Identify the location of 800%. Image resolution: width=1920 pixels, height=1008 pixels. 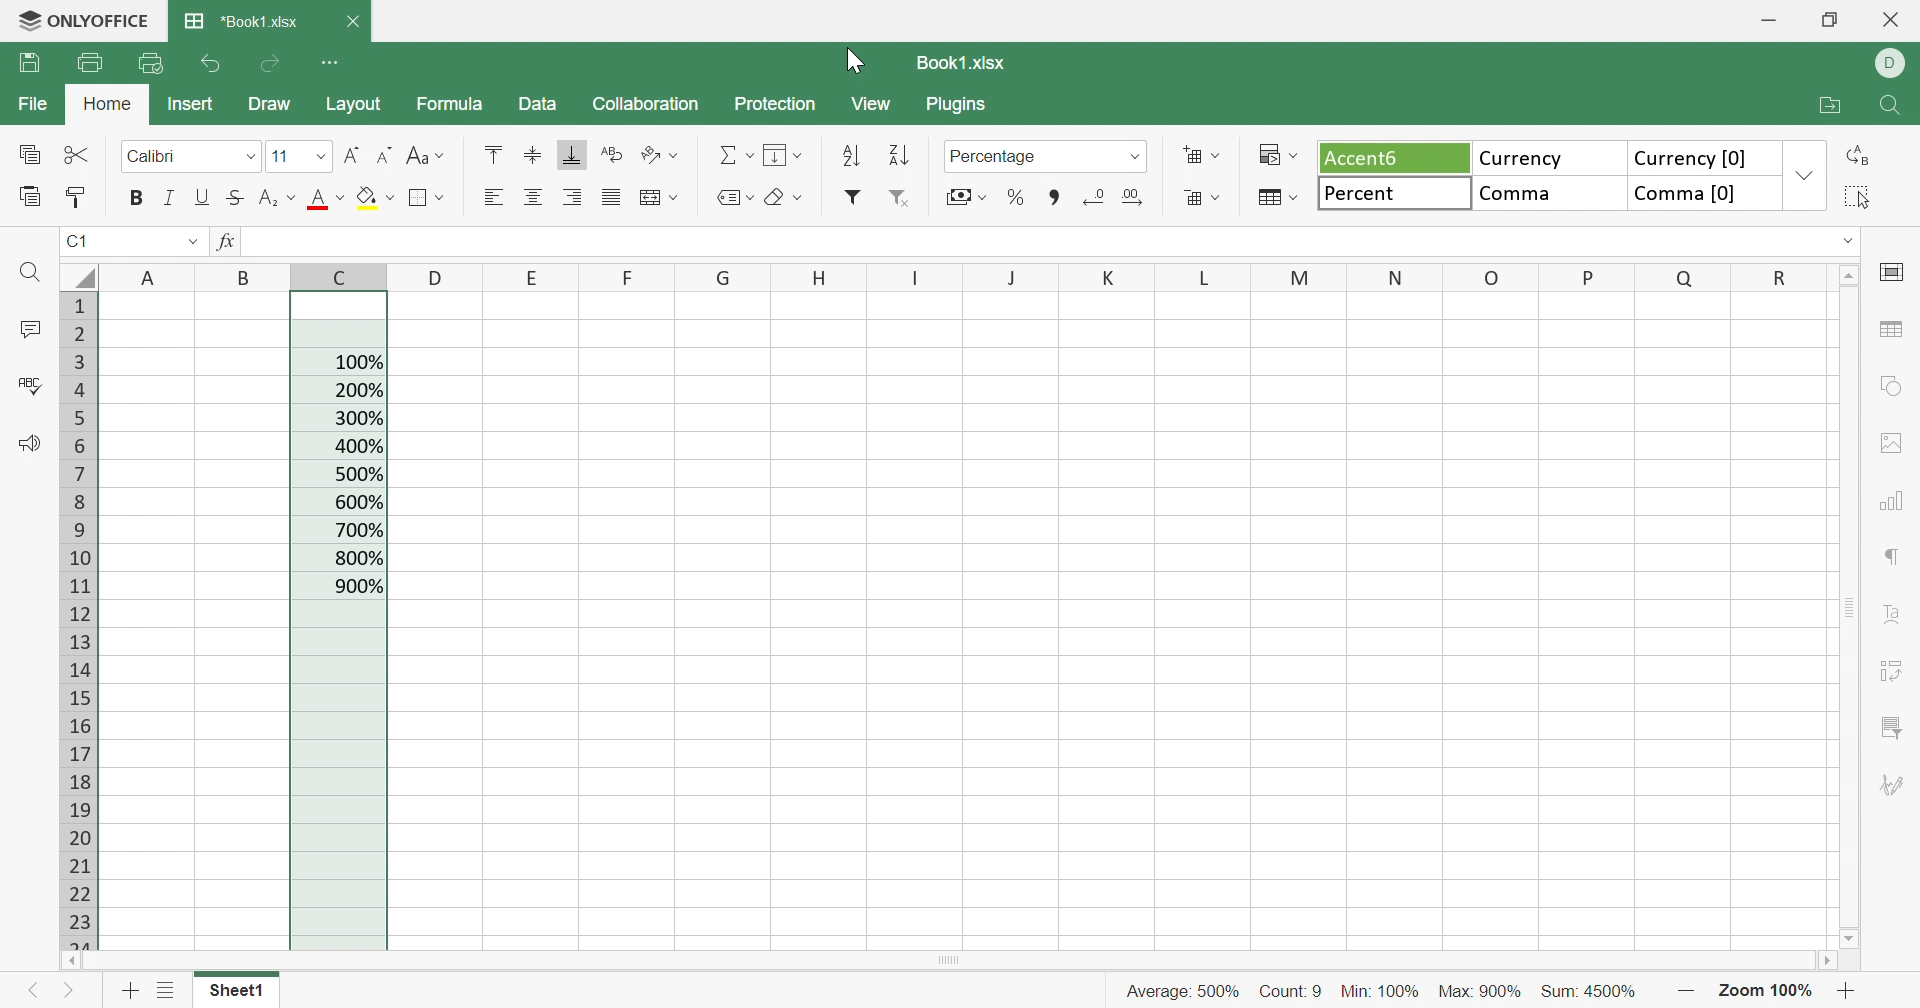
(357, 561).